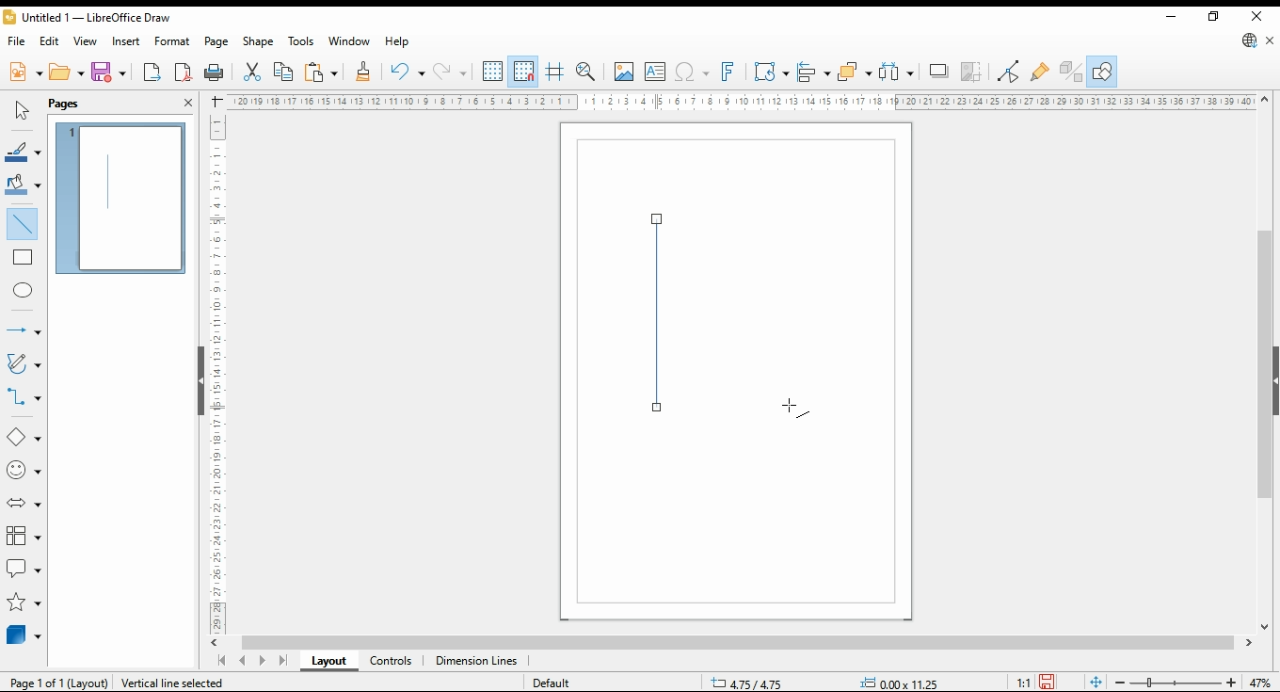  What do you see at coordinates (284, 662) in the screenshot?
I see `last page` at bounding box center [284, 662].